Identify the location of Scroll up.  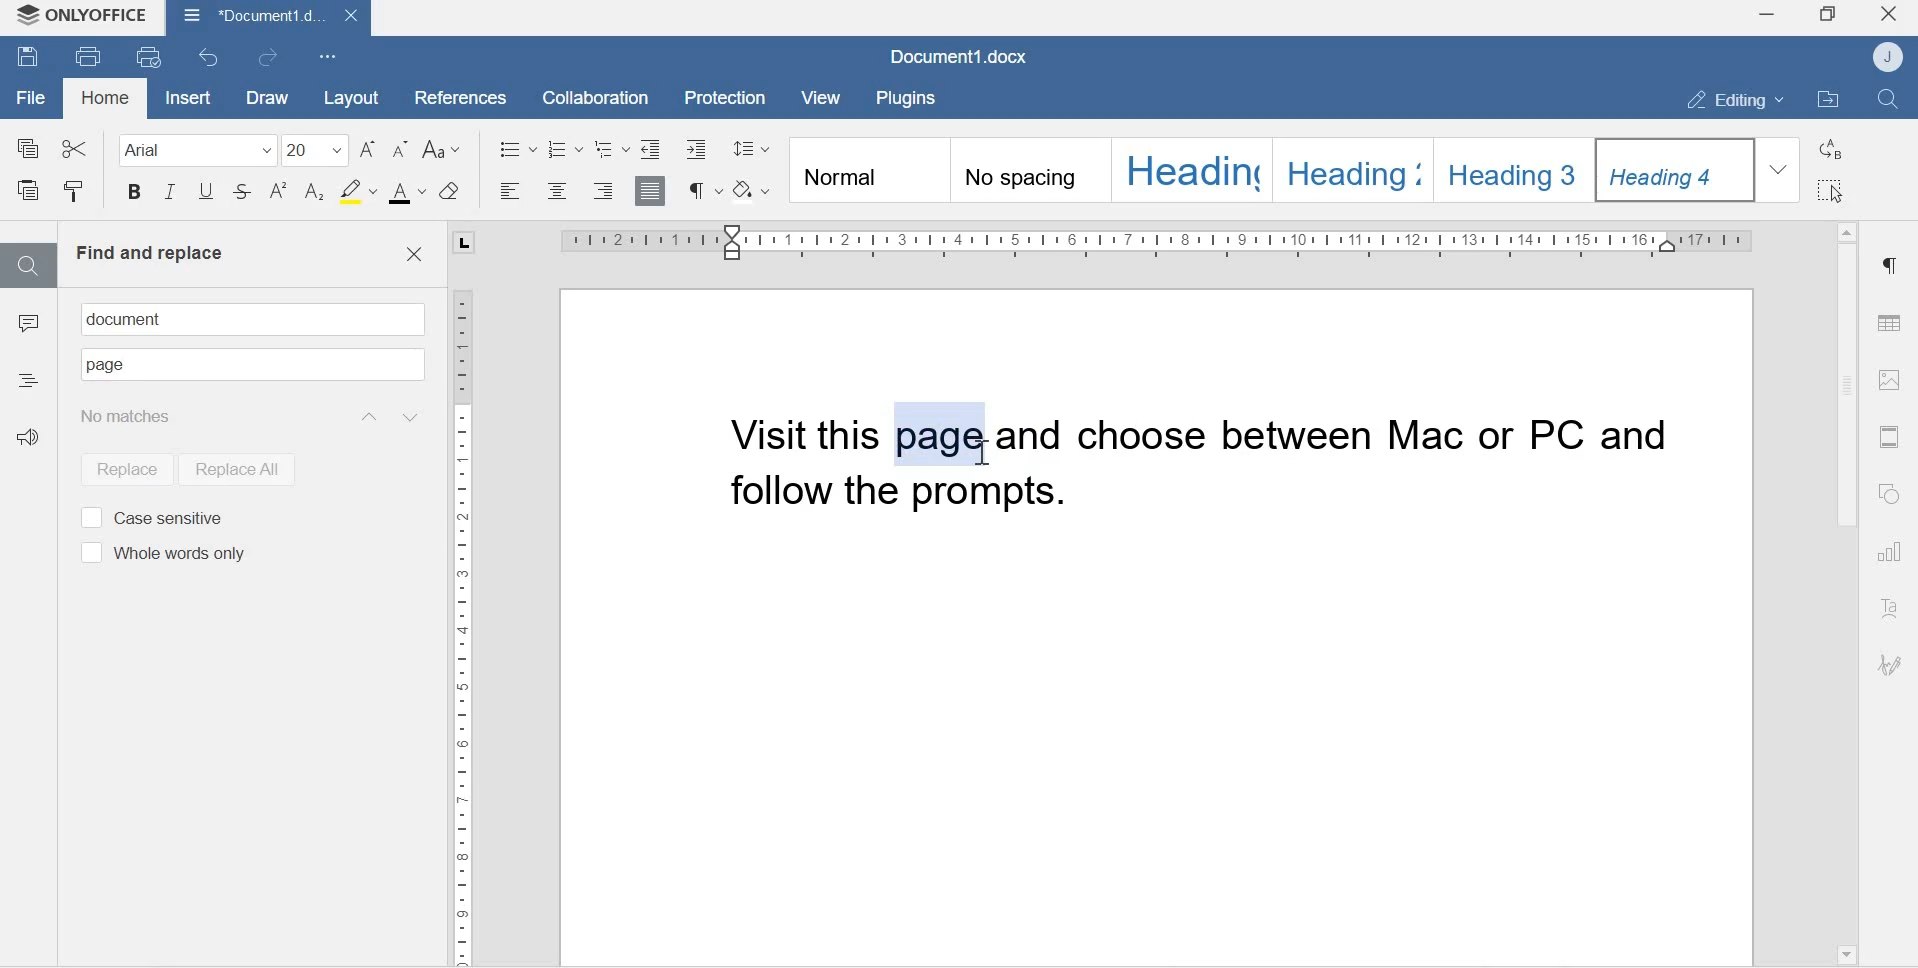
(1846, 227).